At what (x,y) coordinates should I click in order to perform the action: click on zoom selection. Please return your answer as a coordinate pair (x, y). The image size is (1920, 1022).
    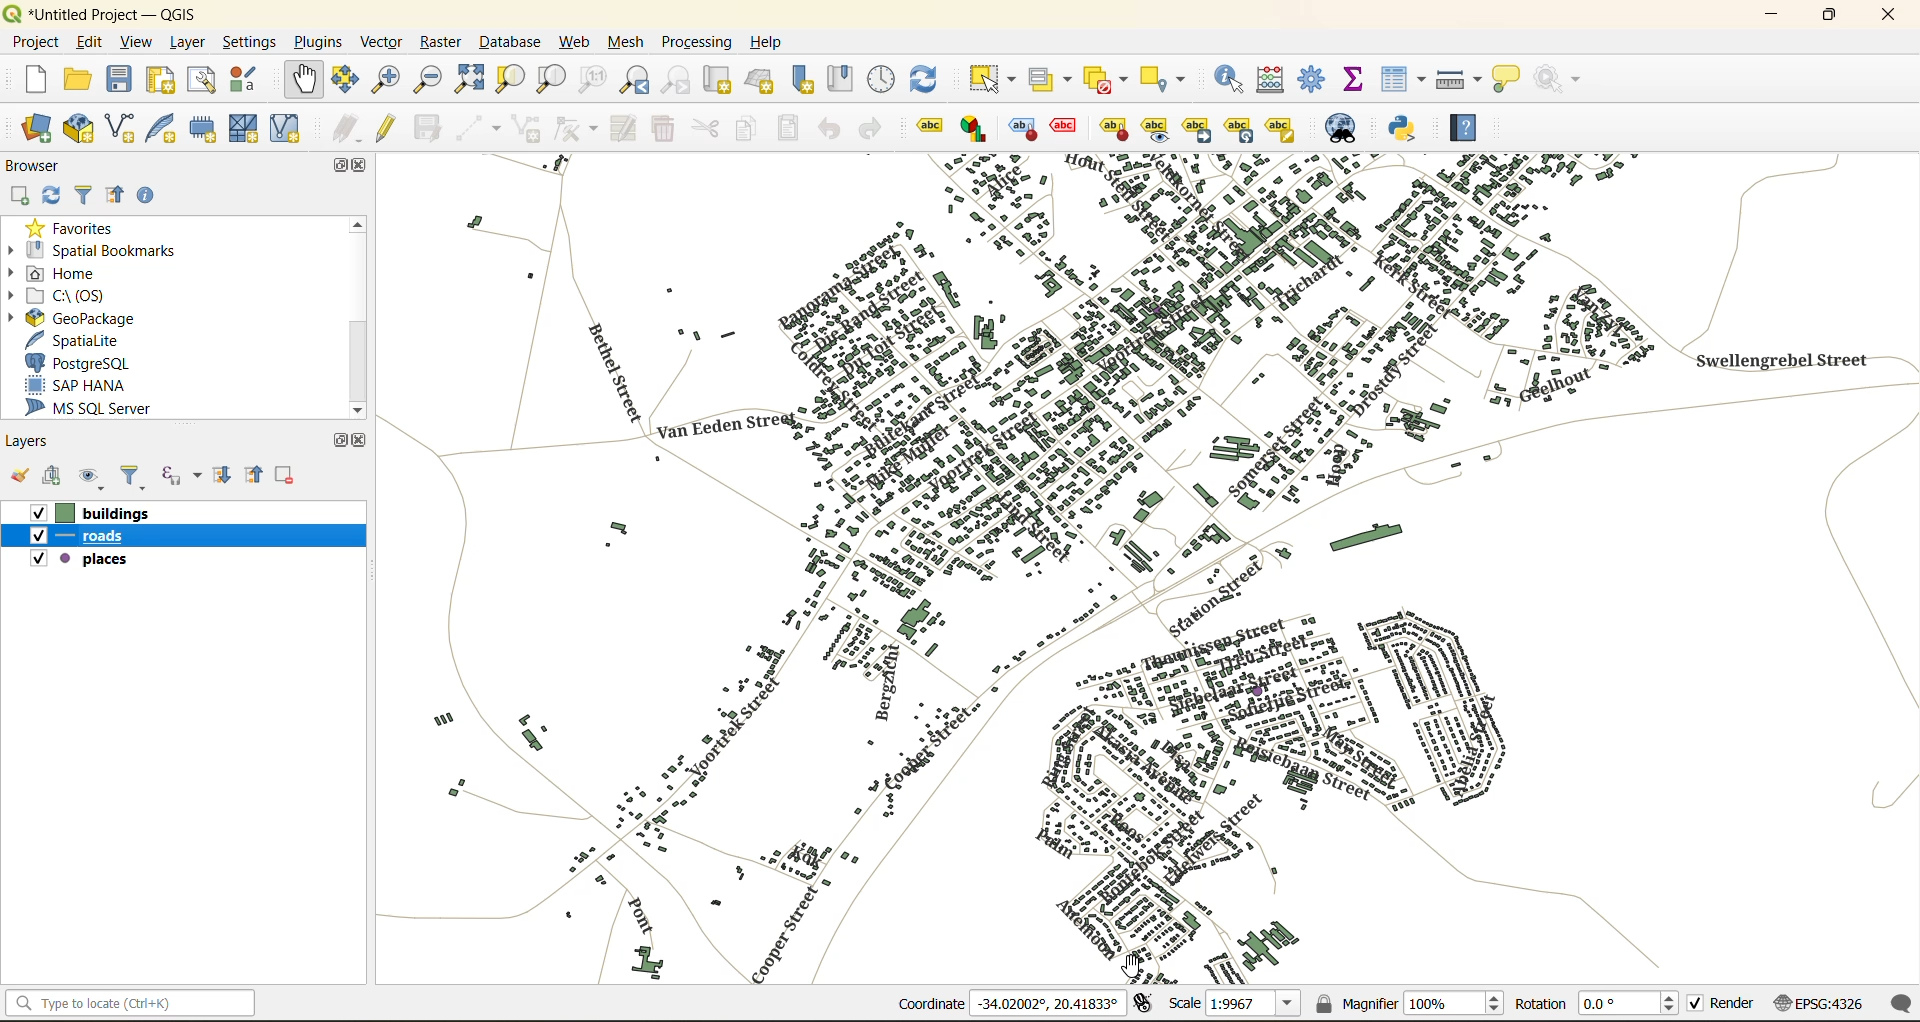
    Looking at the image, I should click on (510, 84).